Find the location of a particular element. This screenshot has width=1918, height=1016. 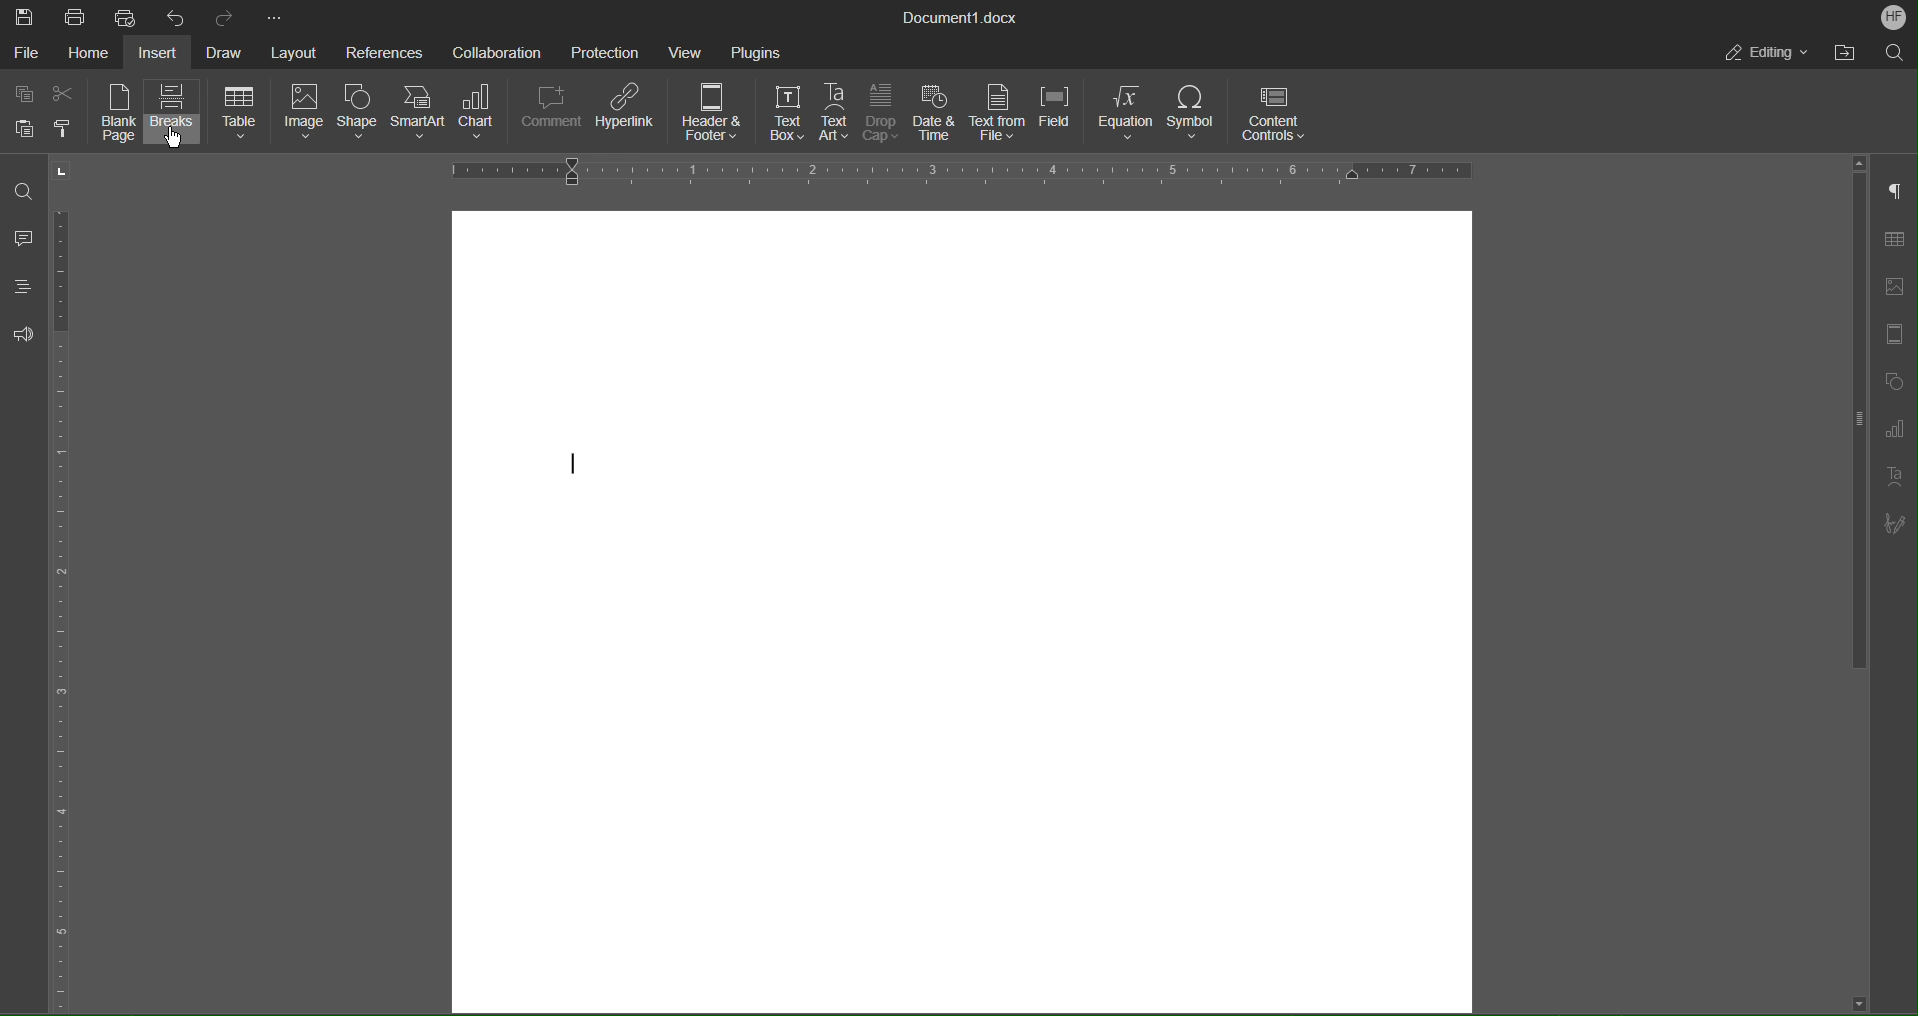

Shape is located at coordinates (359, 114).